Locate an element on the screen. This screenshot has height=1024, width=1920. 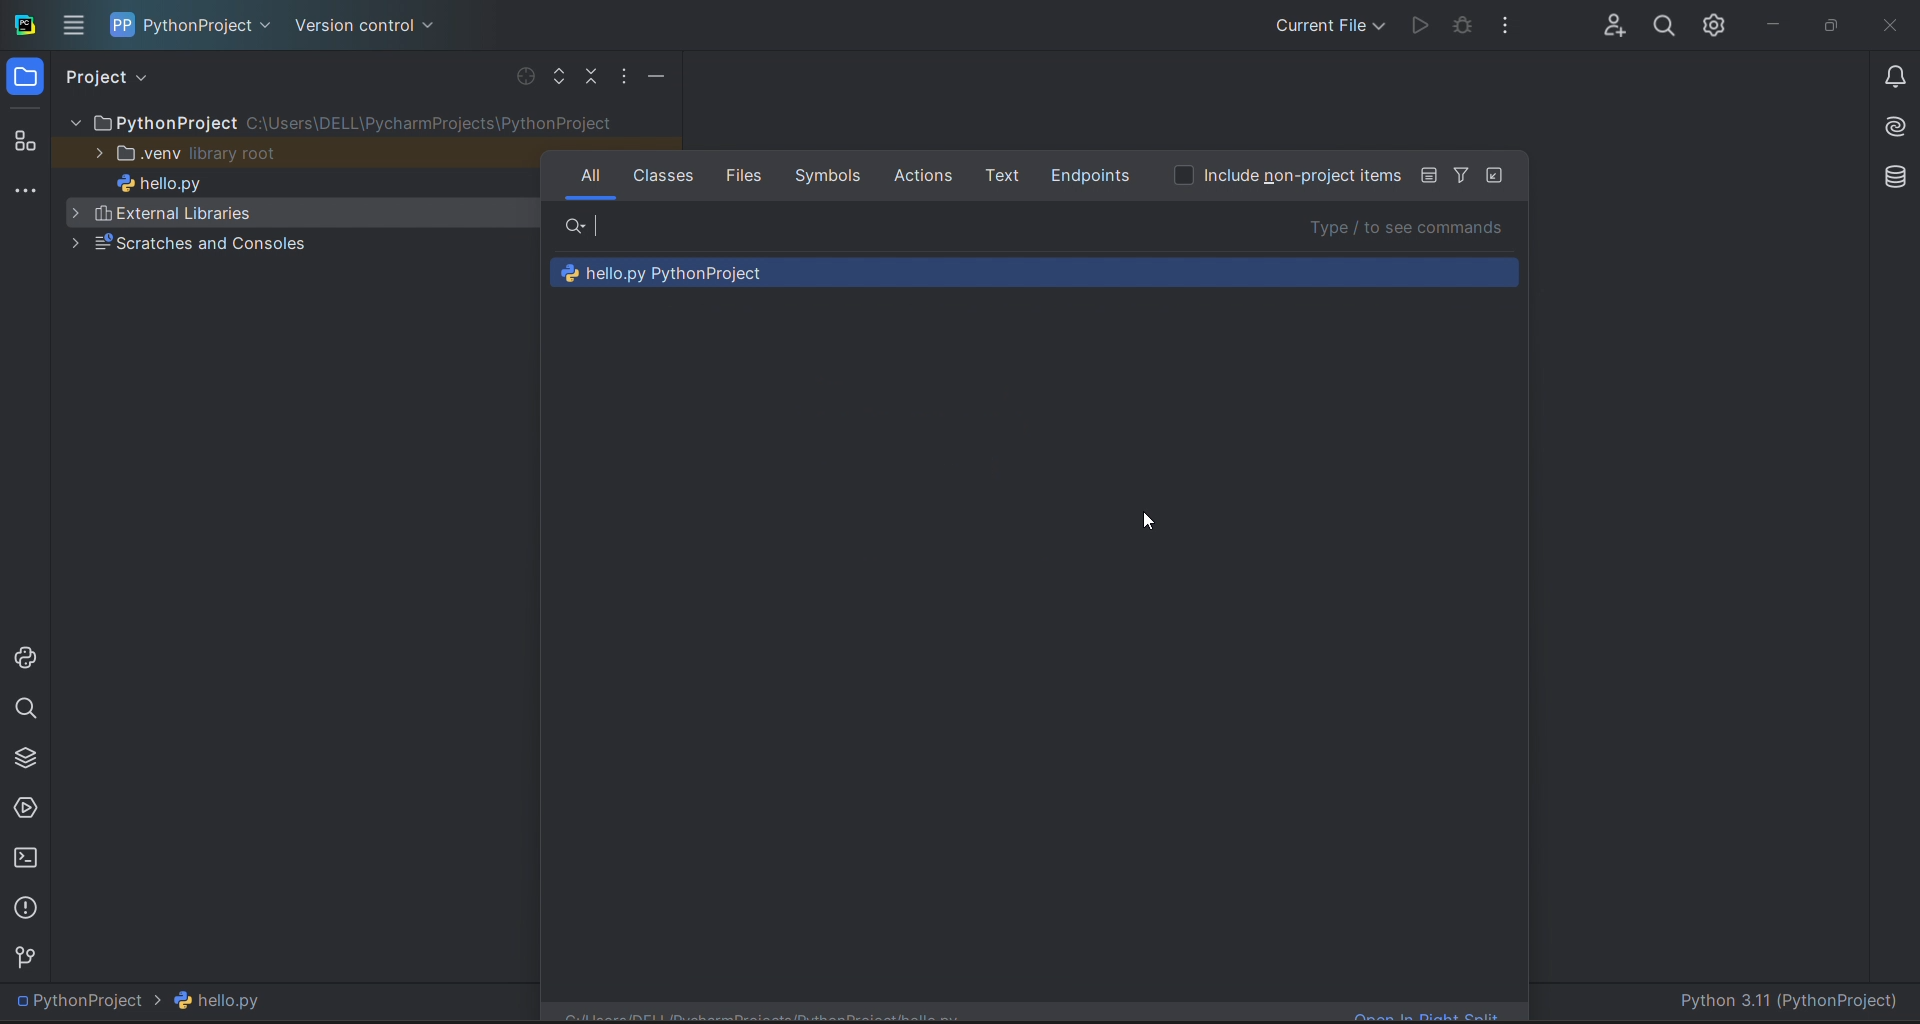
run is located at coordinates (1421, 26).